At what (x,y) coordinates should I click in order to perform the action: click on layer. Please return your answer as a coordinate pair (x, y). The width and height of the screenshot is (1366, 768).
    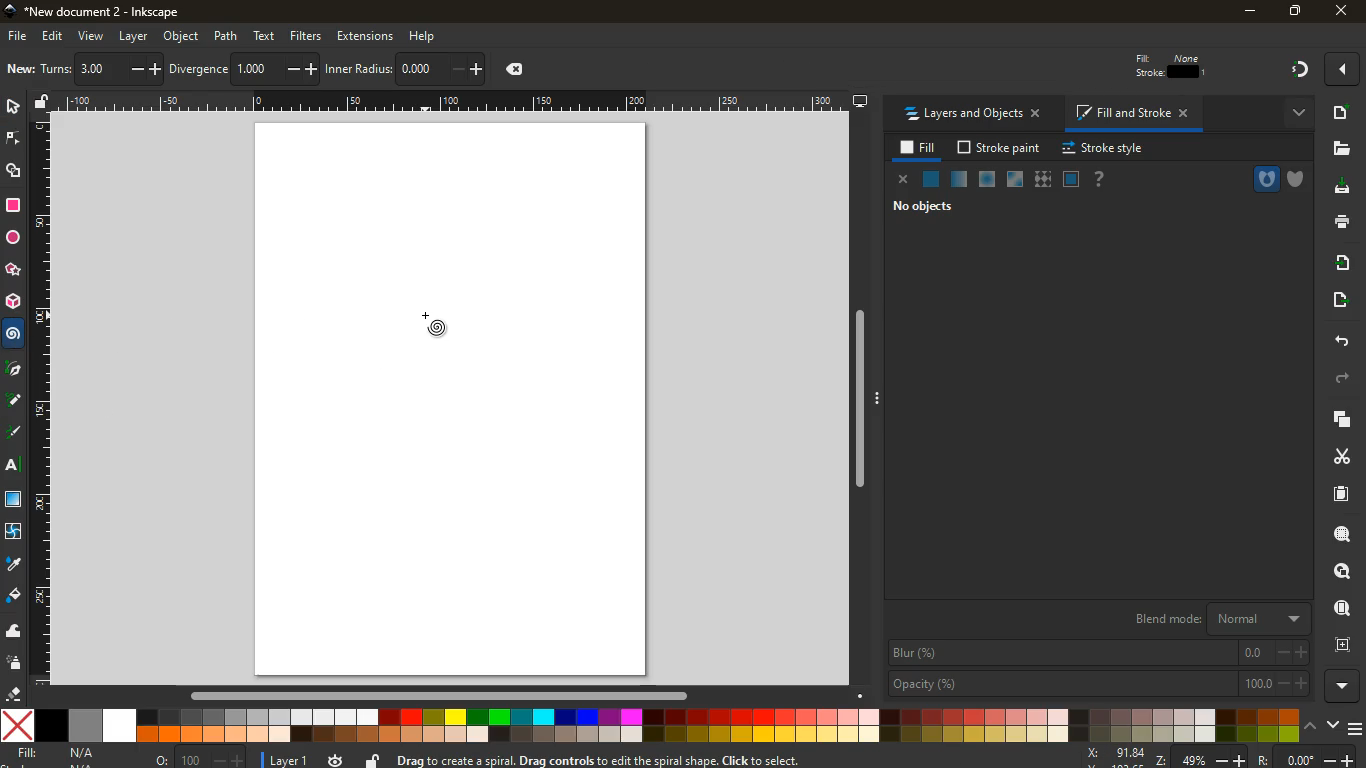
    Looking at the image, I should click on (135, 36).